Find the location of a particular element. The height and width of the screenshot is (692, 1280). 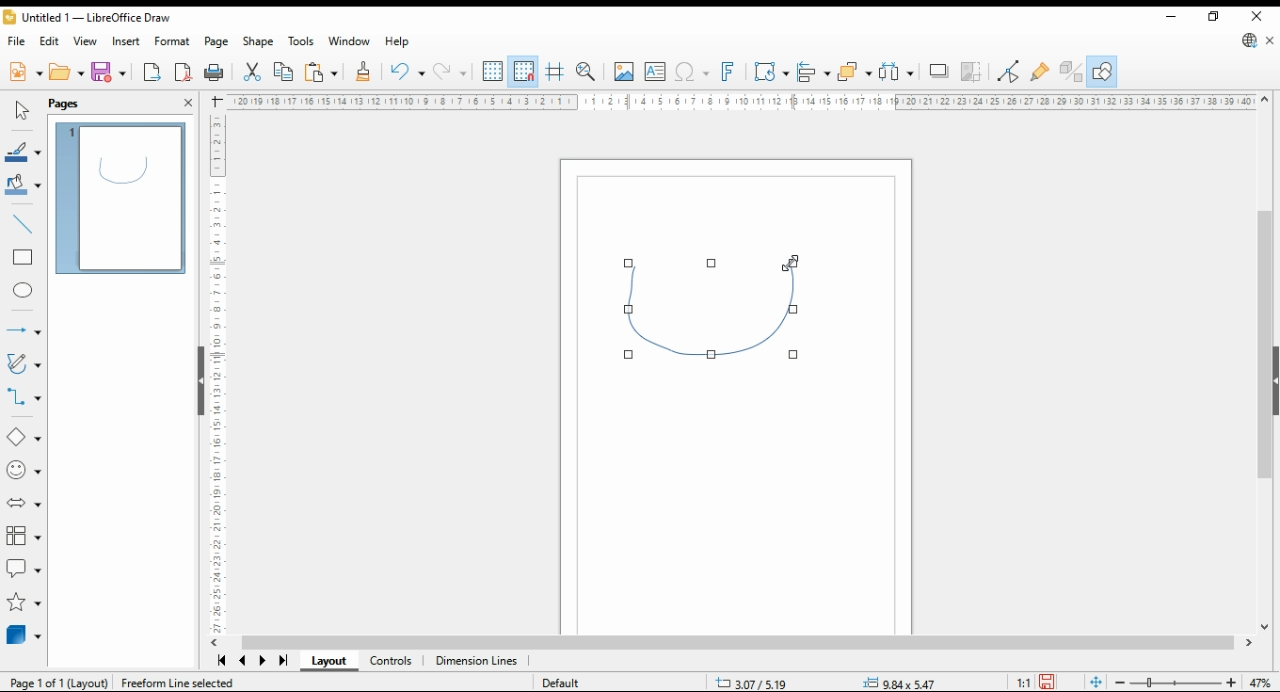

insert line is located at coordinates (21, 223).